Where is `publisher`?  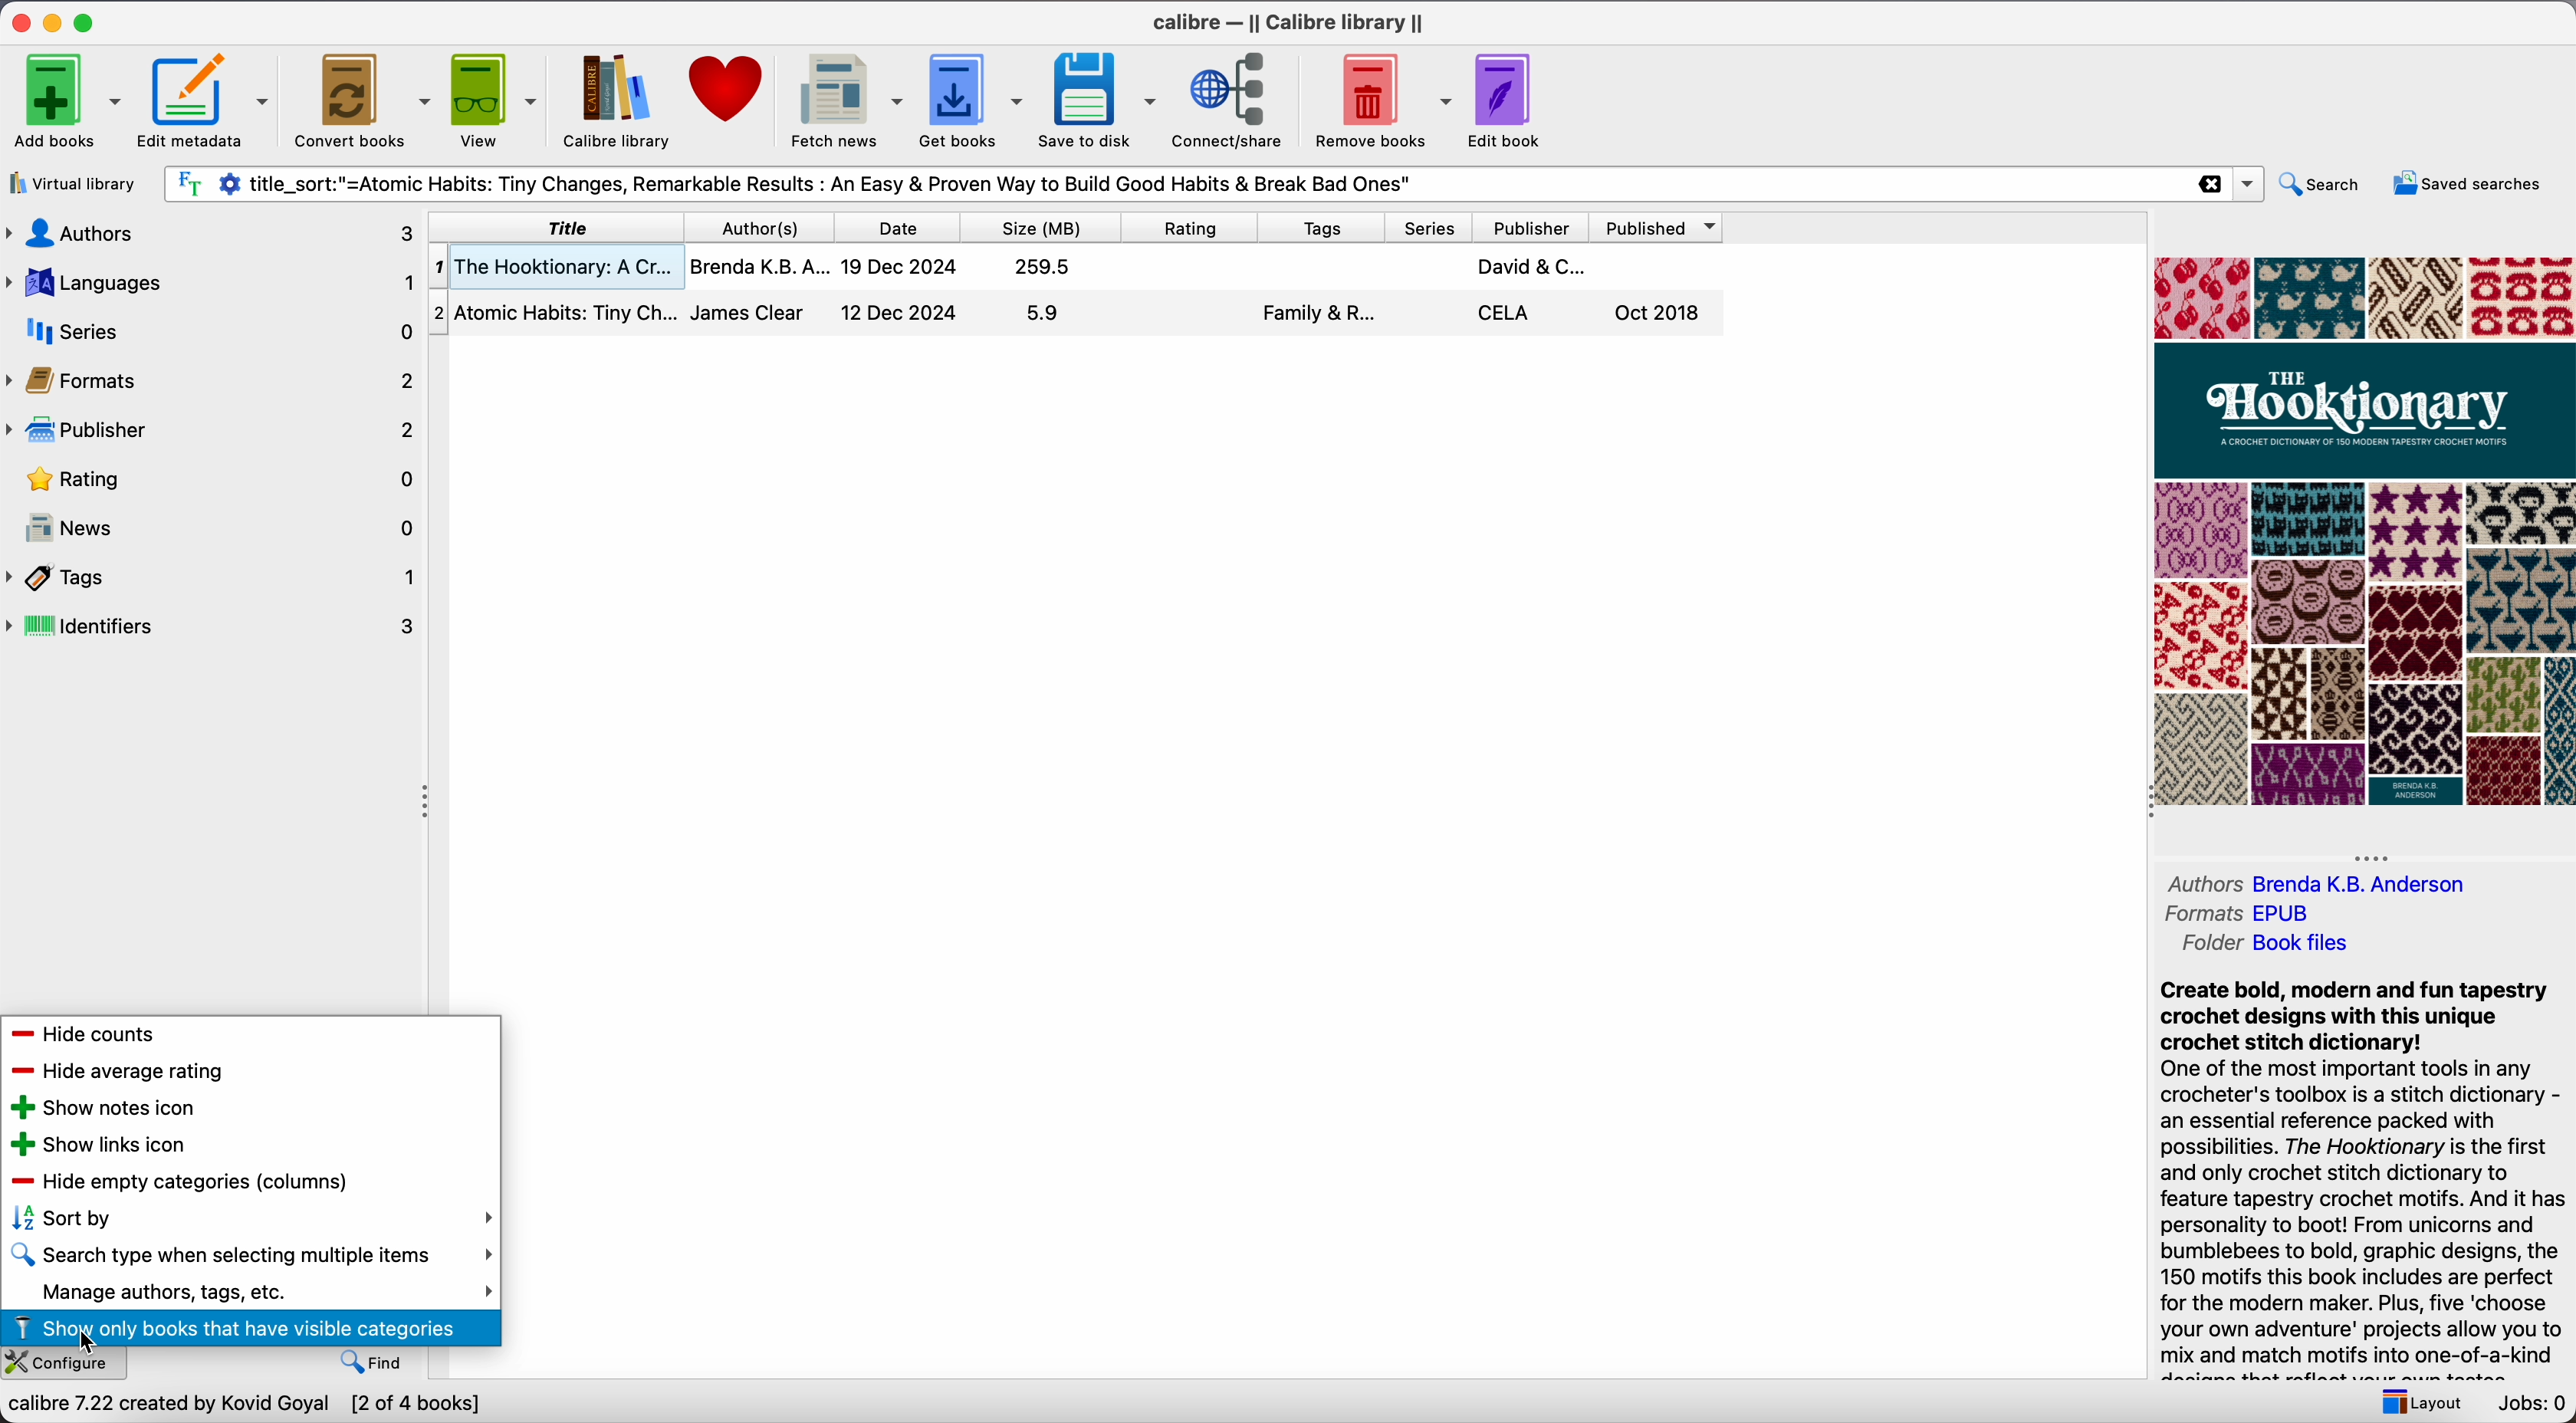 publisher is located at coordinates (211, 430).